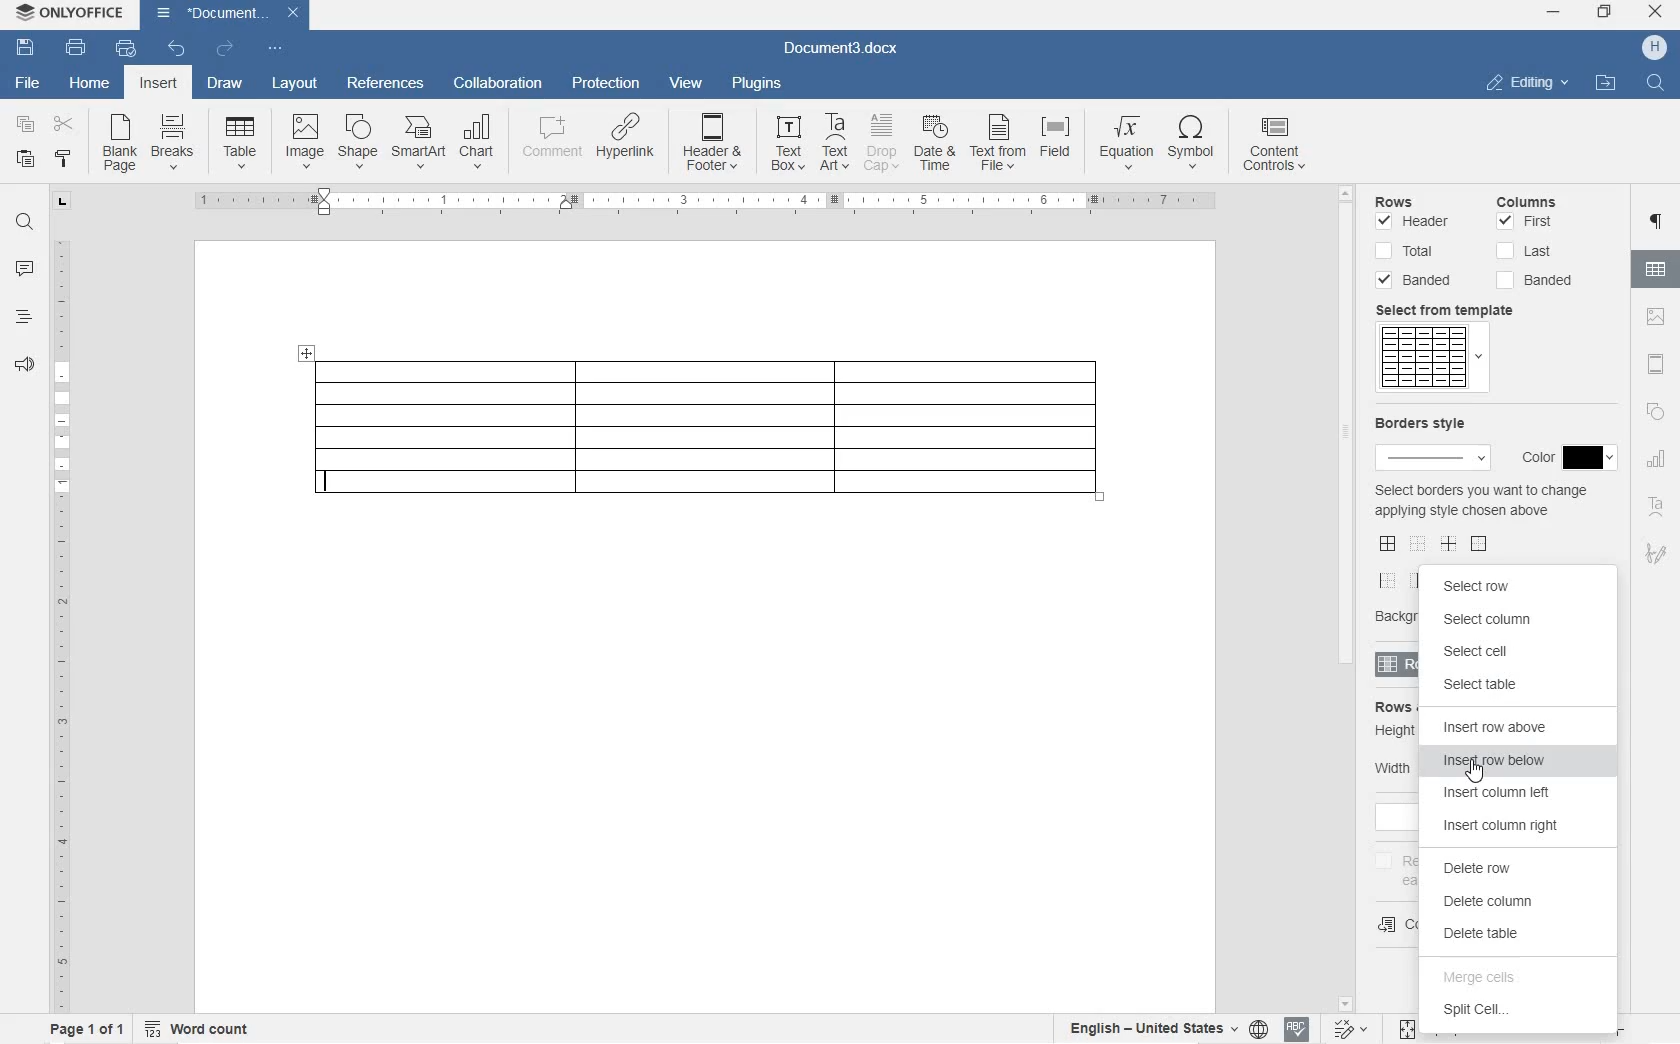 The height and width of the screenshot is (1044, 1680). Describe the element at coordinates (608, 84) in the screenshot. I see `PROTECTION` at that location.